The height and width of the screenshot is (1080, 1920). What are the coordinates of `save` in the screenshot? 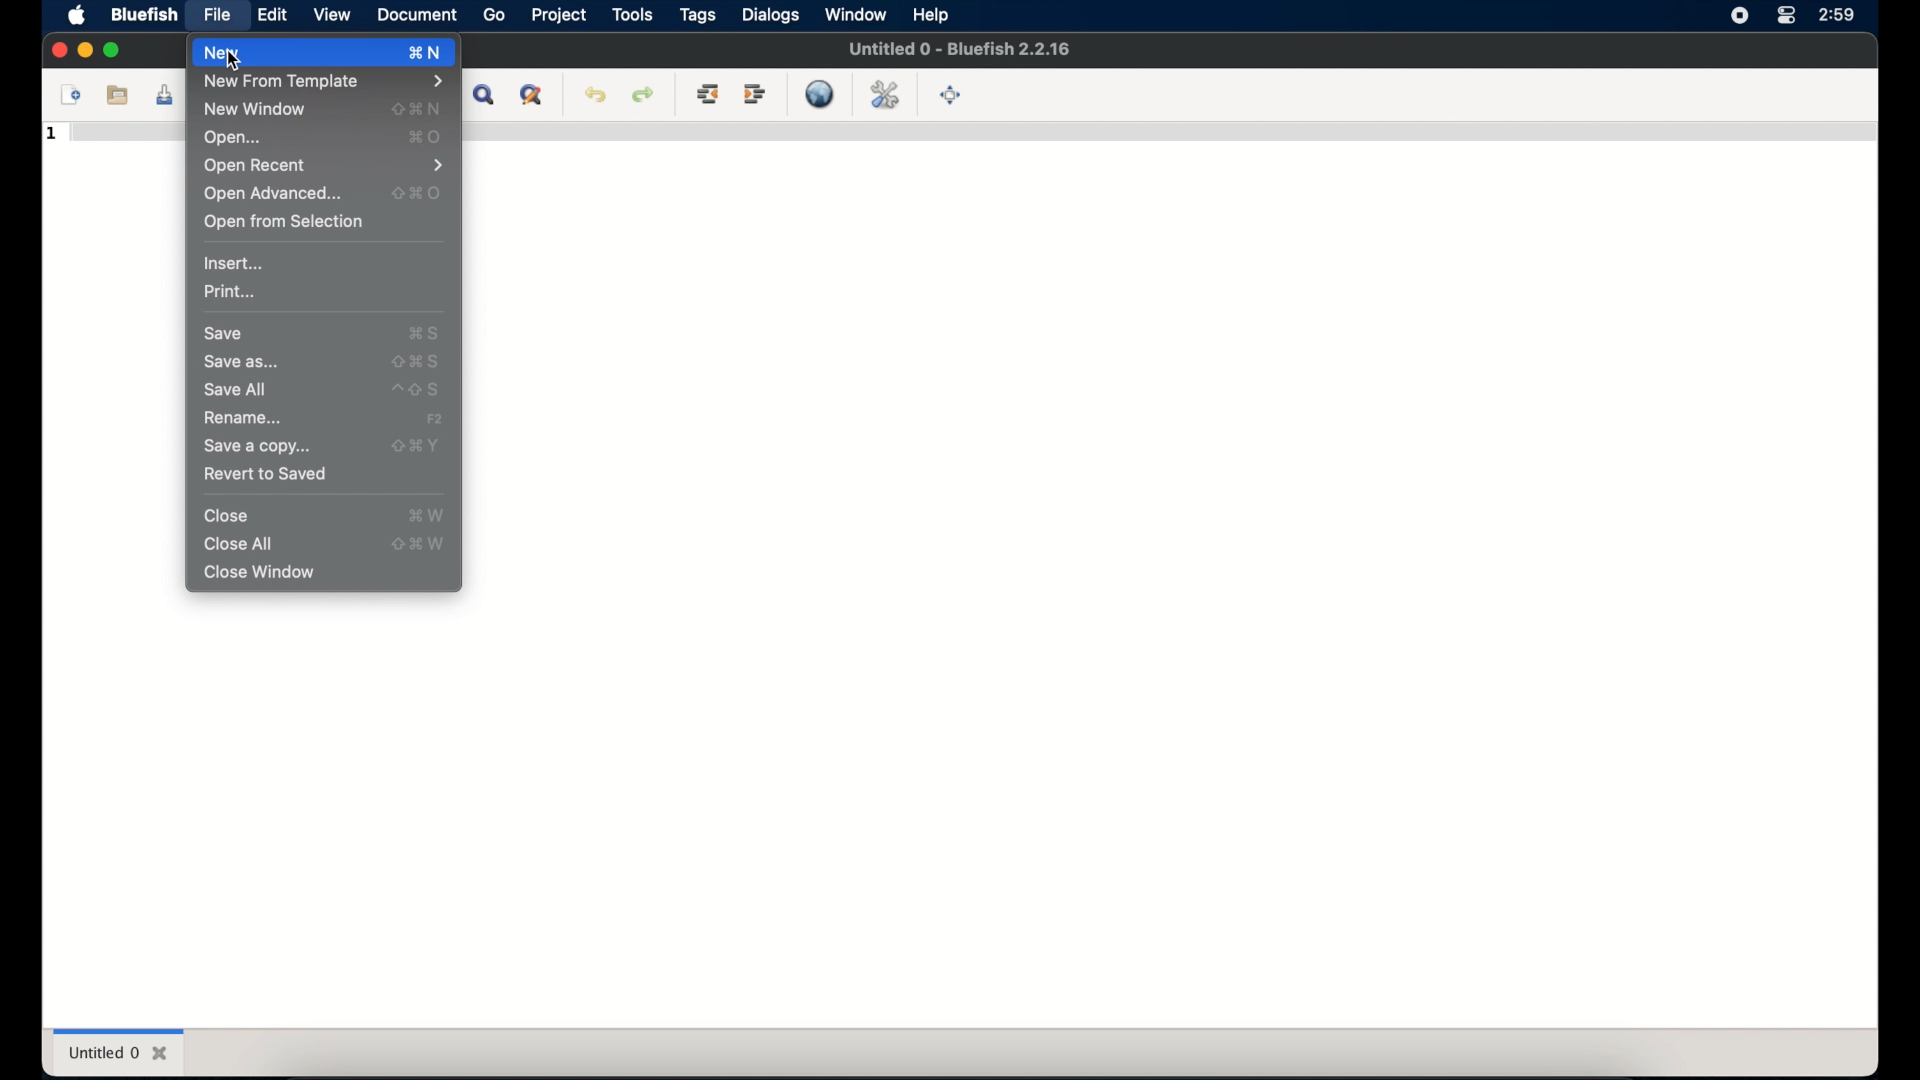 It's located at (225, 334).